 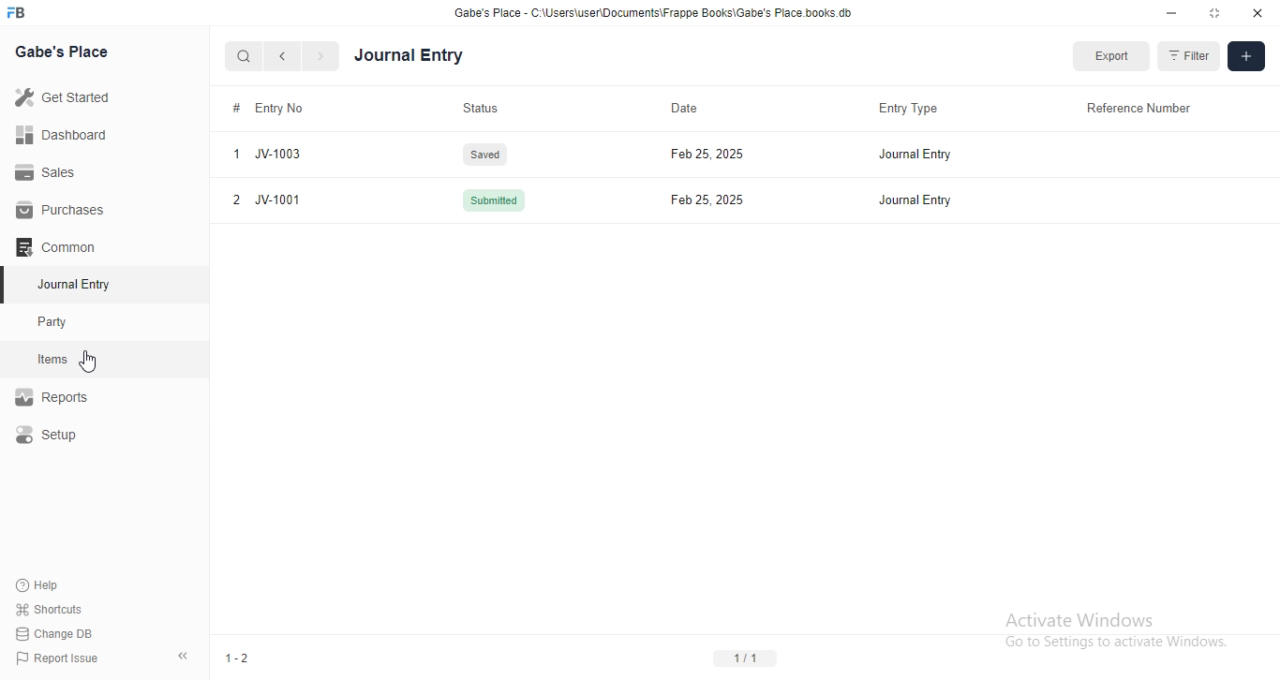 What do you see at coordinates (61, 658) in the screenshot?
I see `‘Report Issue` at bounding box center [61, 658].